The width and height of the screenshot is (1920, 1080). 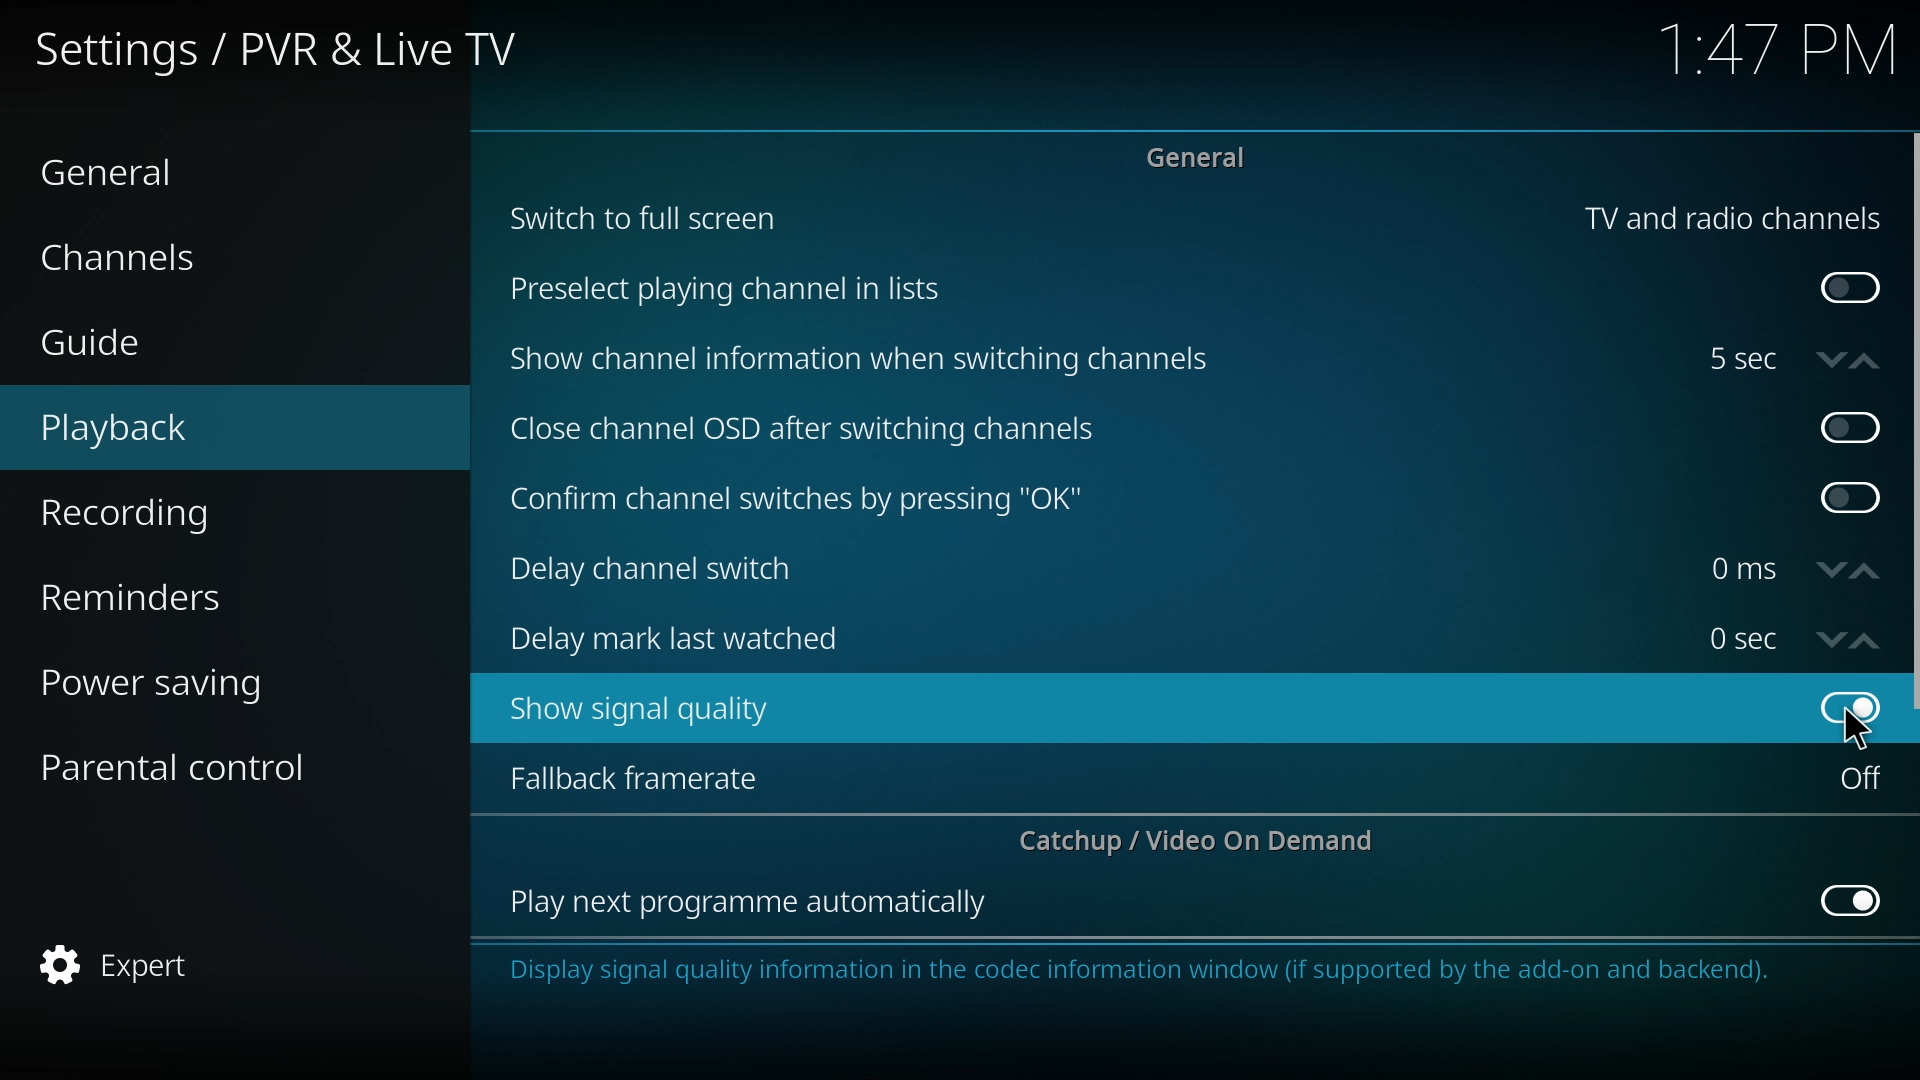 I want to click on scroll bar, so click(x=1912, y=422).